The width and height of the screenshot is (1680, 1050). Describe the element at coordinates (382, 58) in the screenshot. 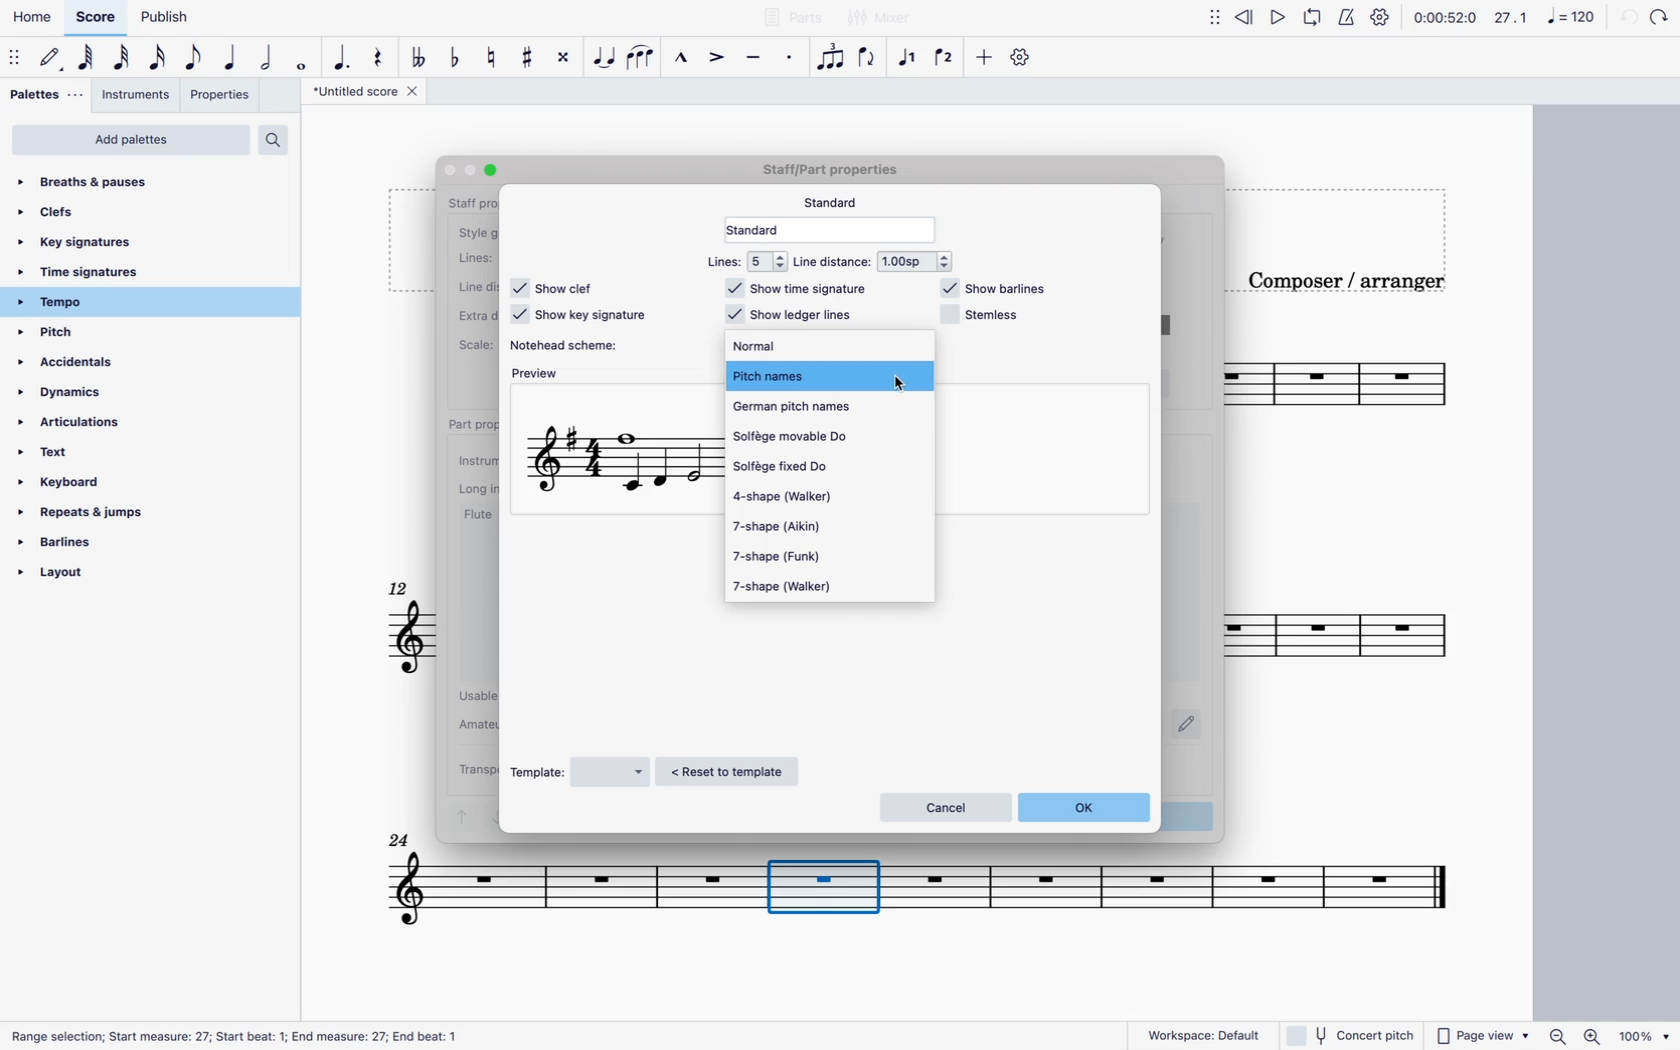

I see `rest` at that location.